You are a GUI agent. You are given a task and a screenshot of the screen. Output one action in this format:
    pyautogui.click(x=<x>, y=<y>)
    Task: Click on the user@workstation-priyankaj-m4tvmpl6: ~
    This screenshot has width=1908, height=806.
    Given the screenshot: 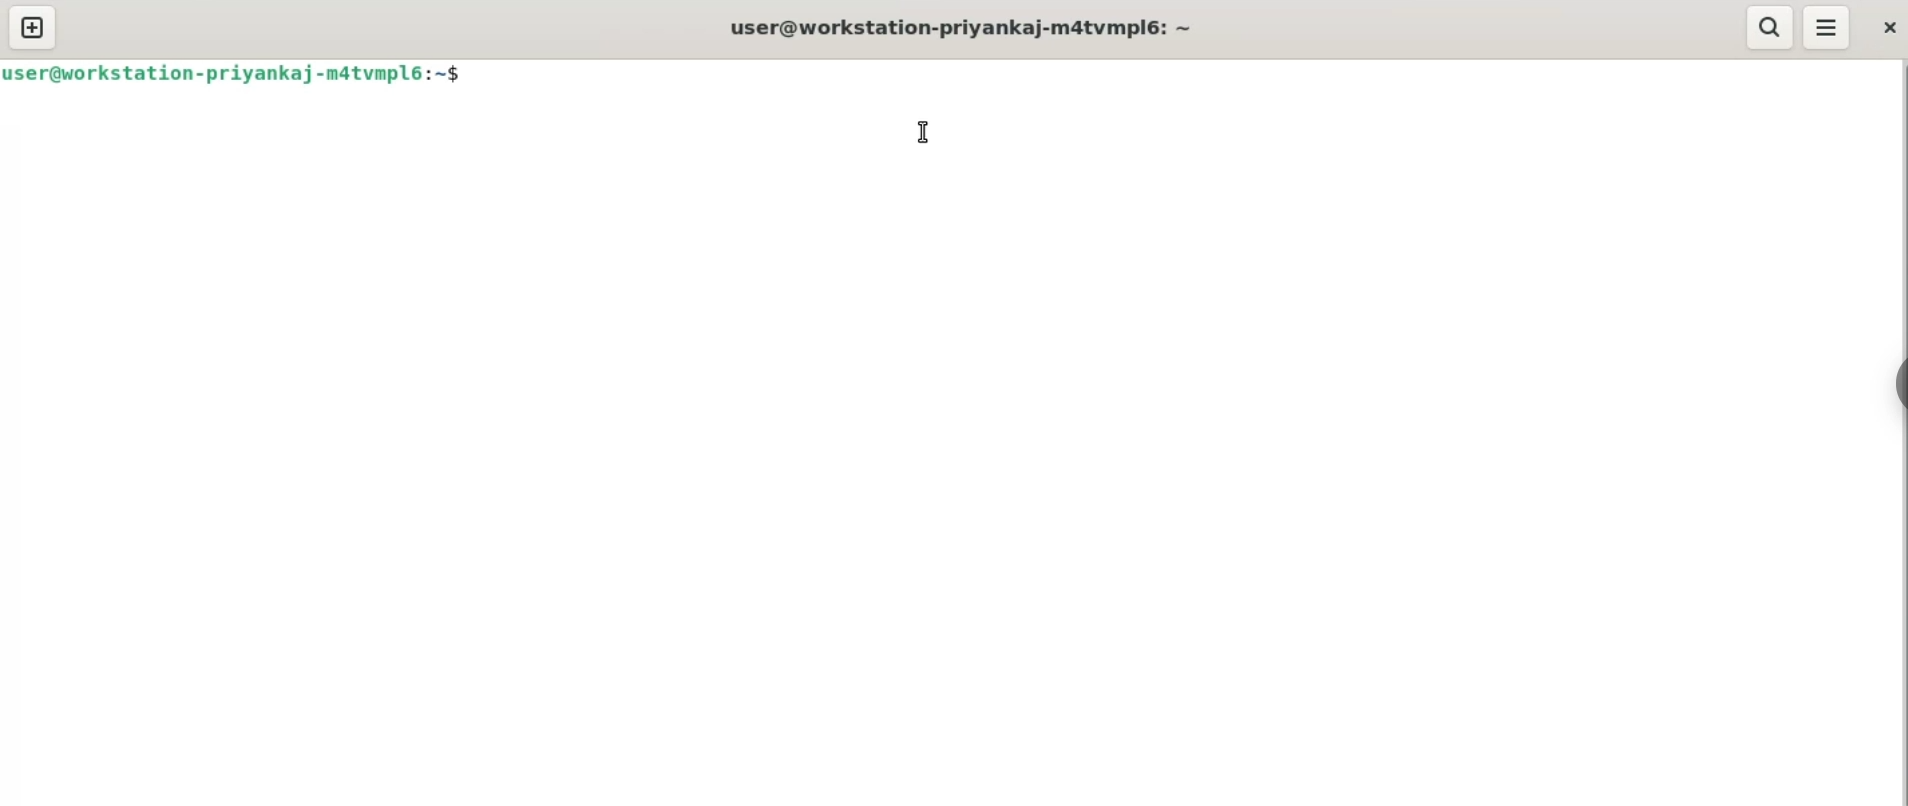 What is the action you would take?
    pyautogui.click(x=961, y=28)
    